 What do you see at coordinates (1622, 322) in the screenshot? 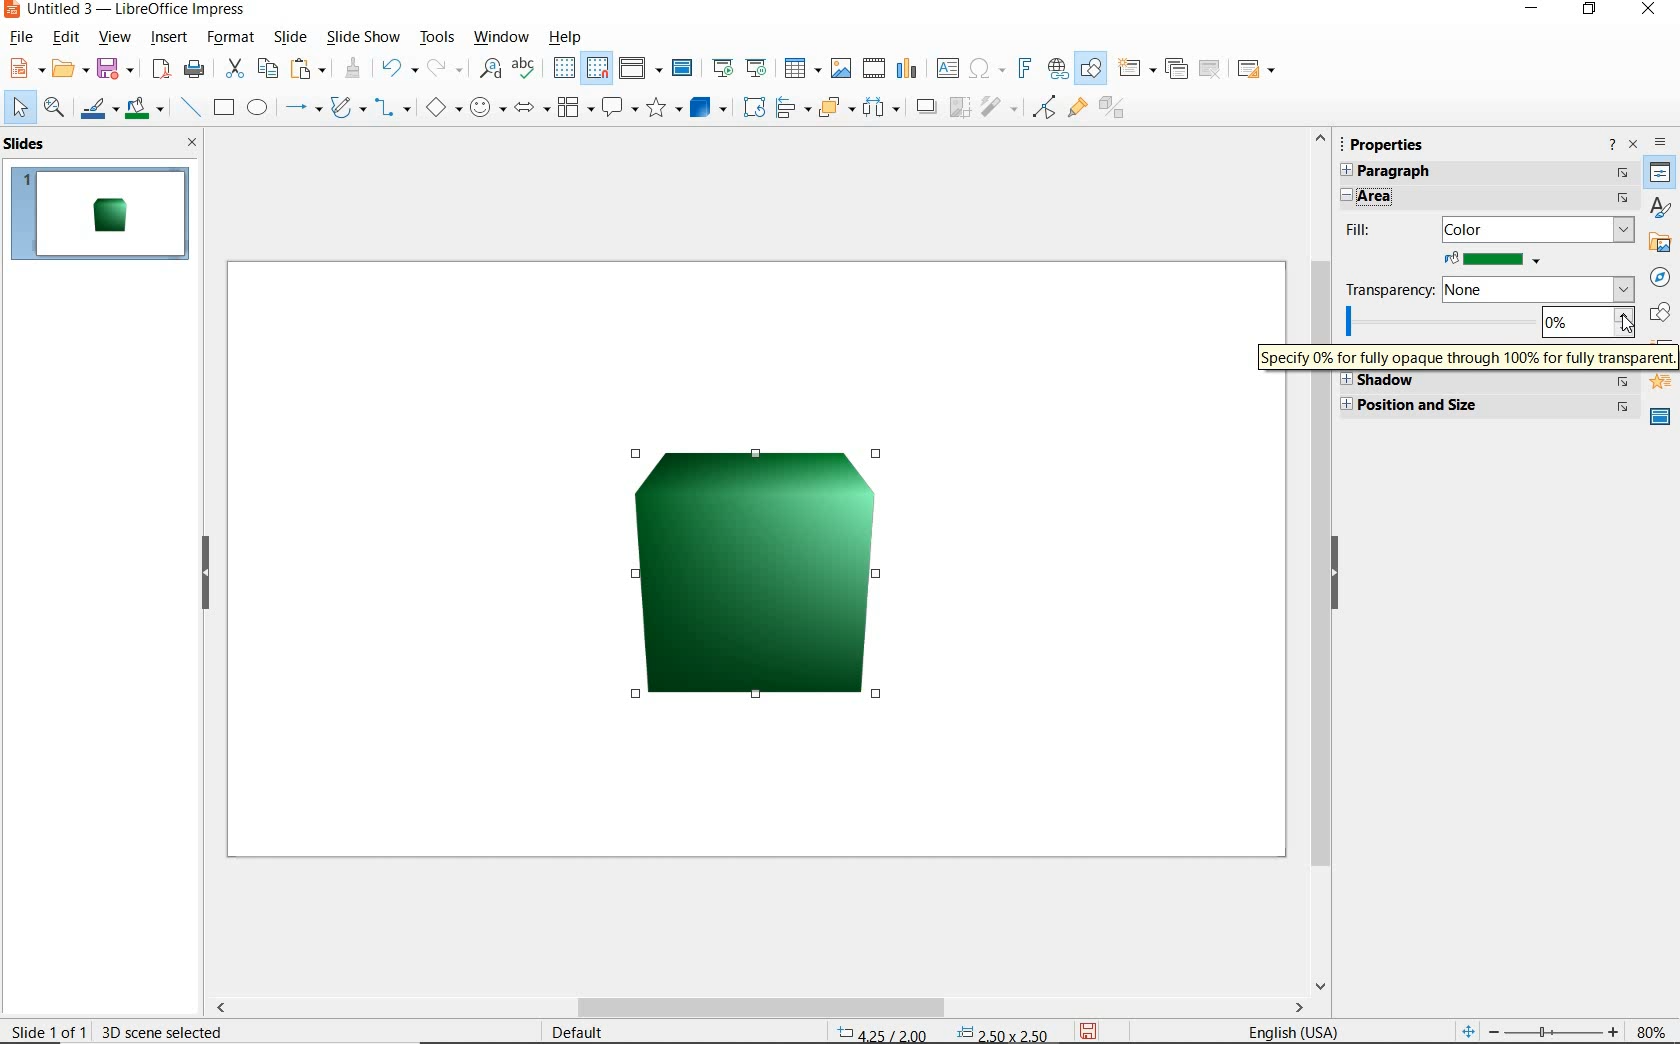
I see `cursor` at bounding box center [1622, 322].